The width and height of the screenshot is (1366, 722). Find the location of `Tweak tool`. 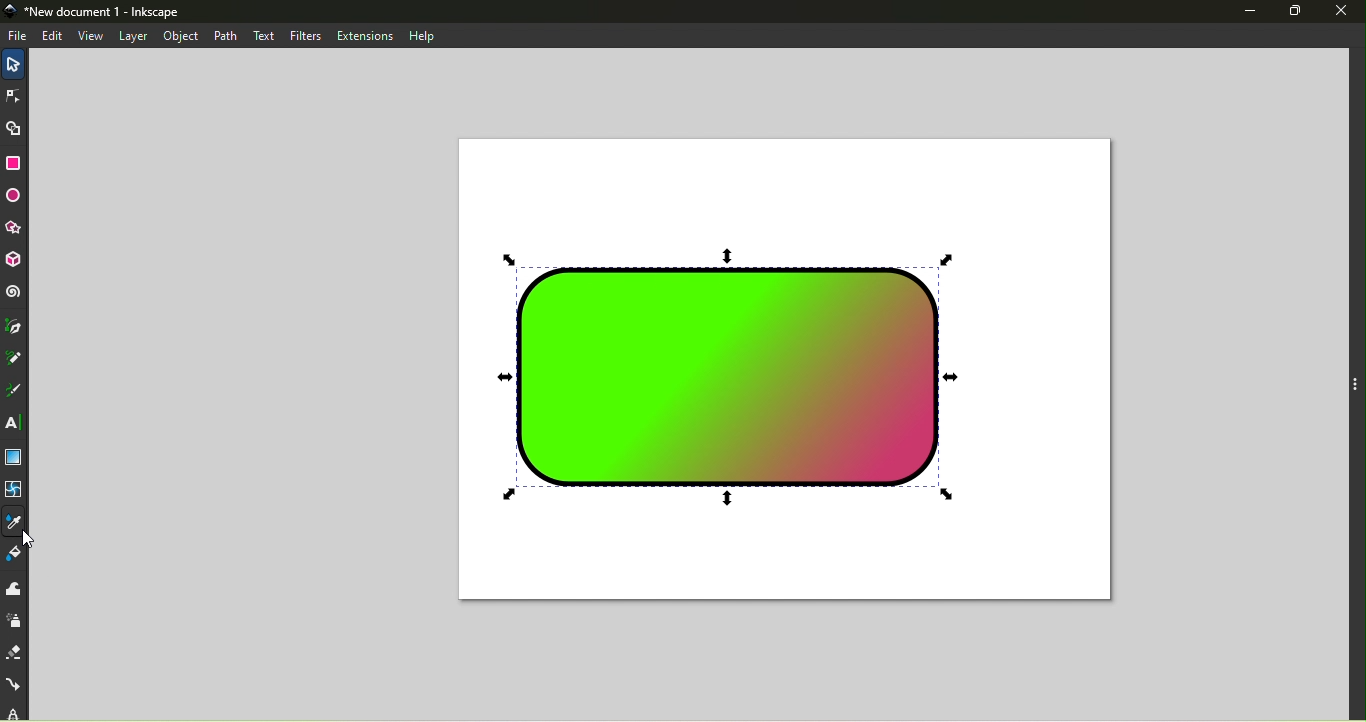

Tweak tool is located at coordinates (13, 589).